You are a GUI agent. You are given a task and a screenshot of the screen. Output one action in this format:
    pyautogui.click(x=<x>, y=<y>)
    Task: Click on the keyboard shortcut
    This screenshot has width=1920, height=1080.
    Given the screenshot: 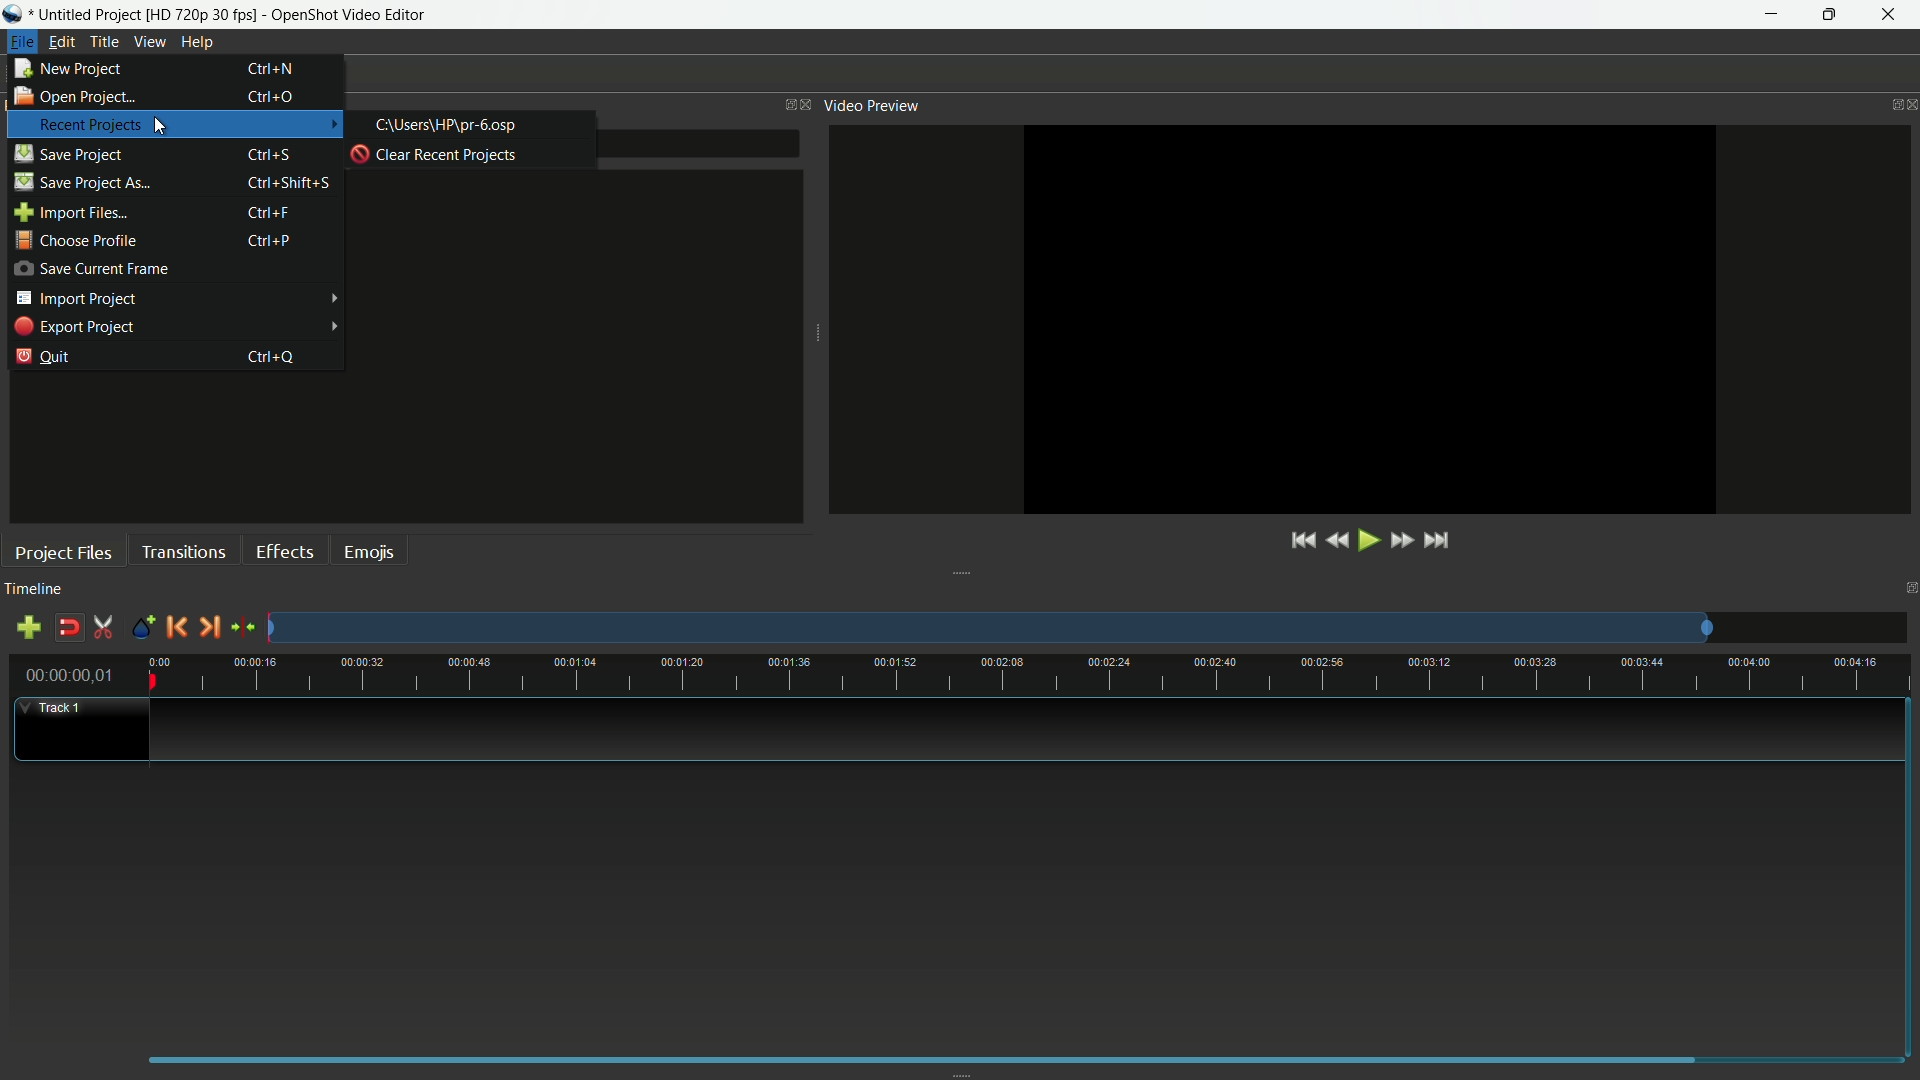 What is the action you would take?
    pyautogui.click(x=289, y=183)
    